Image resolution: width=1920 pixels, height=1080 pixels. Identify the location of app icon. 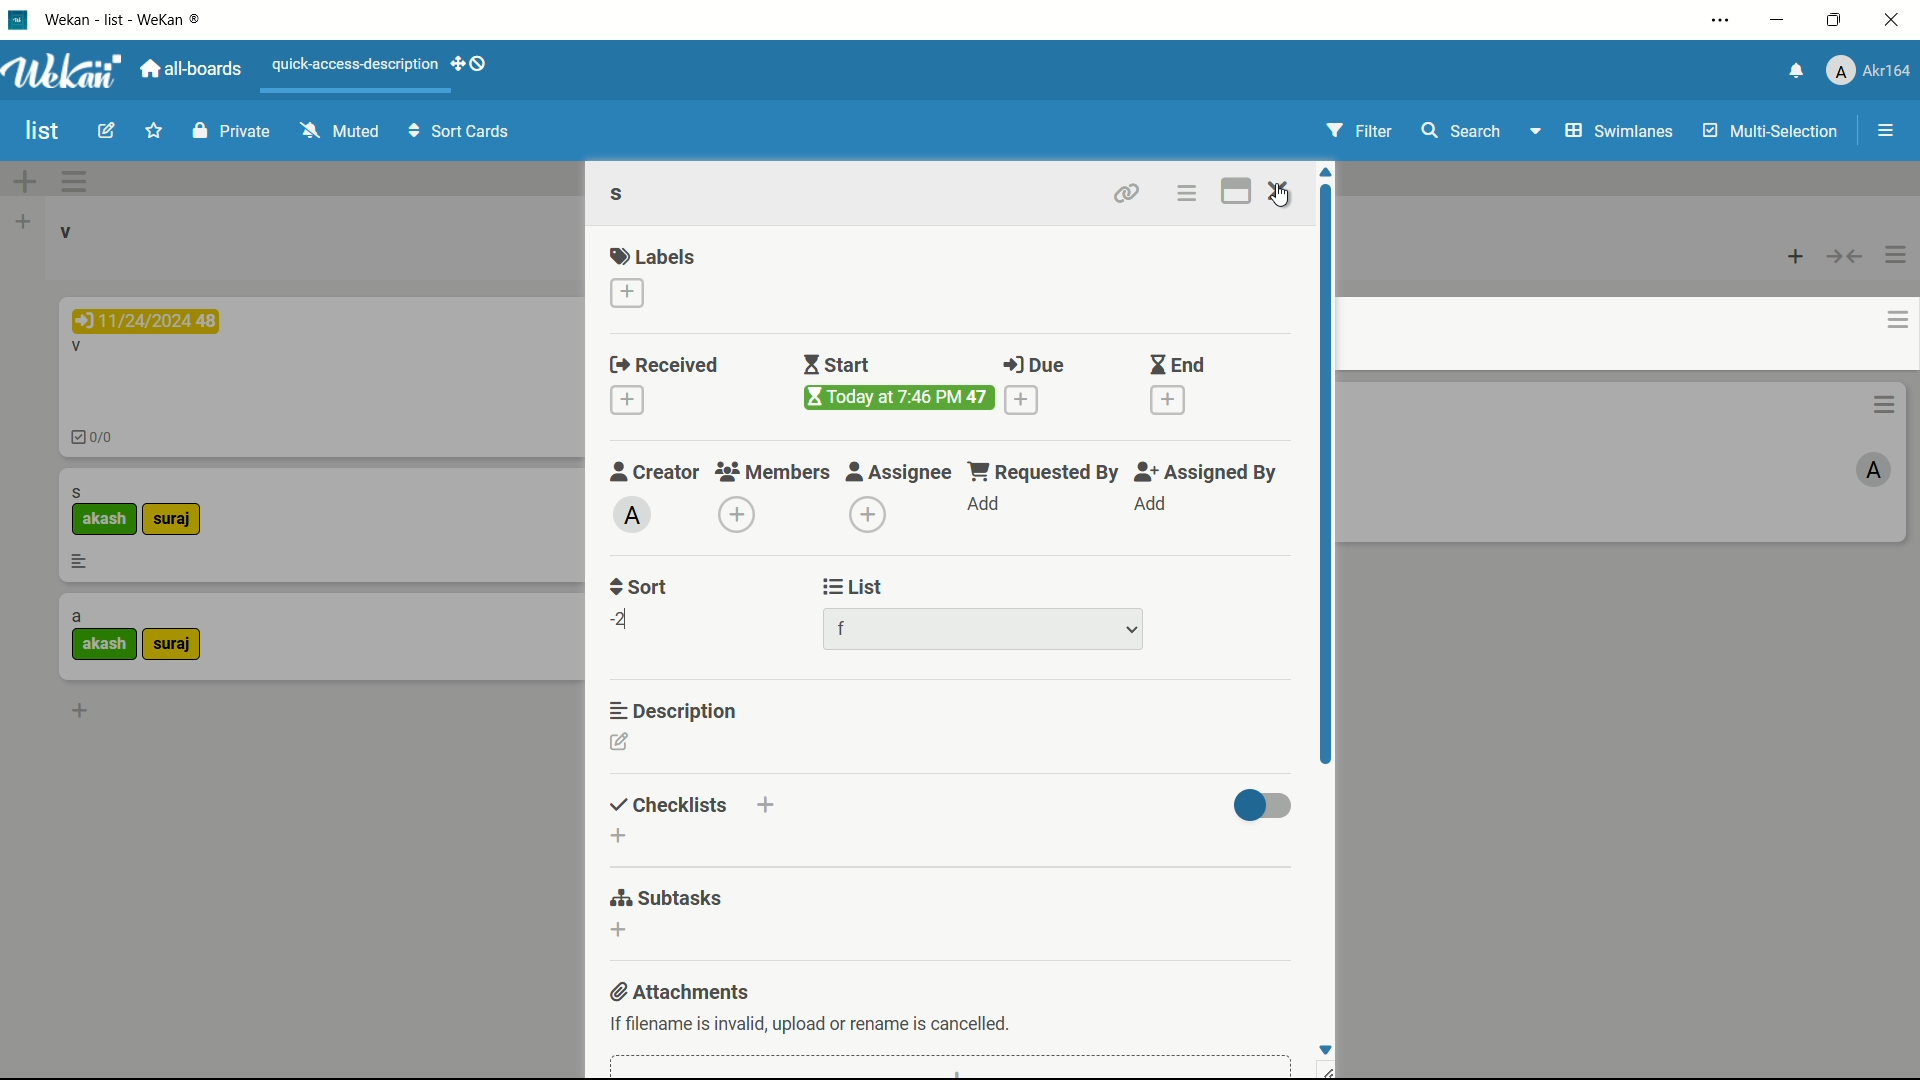
(20, 20).